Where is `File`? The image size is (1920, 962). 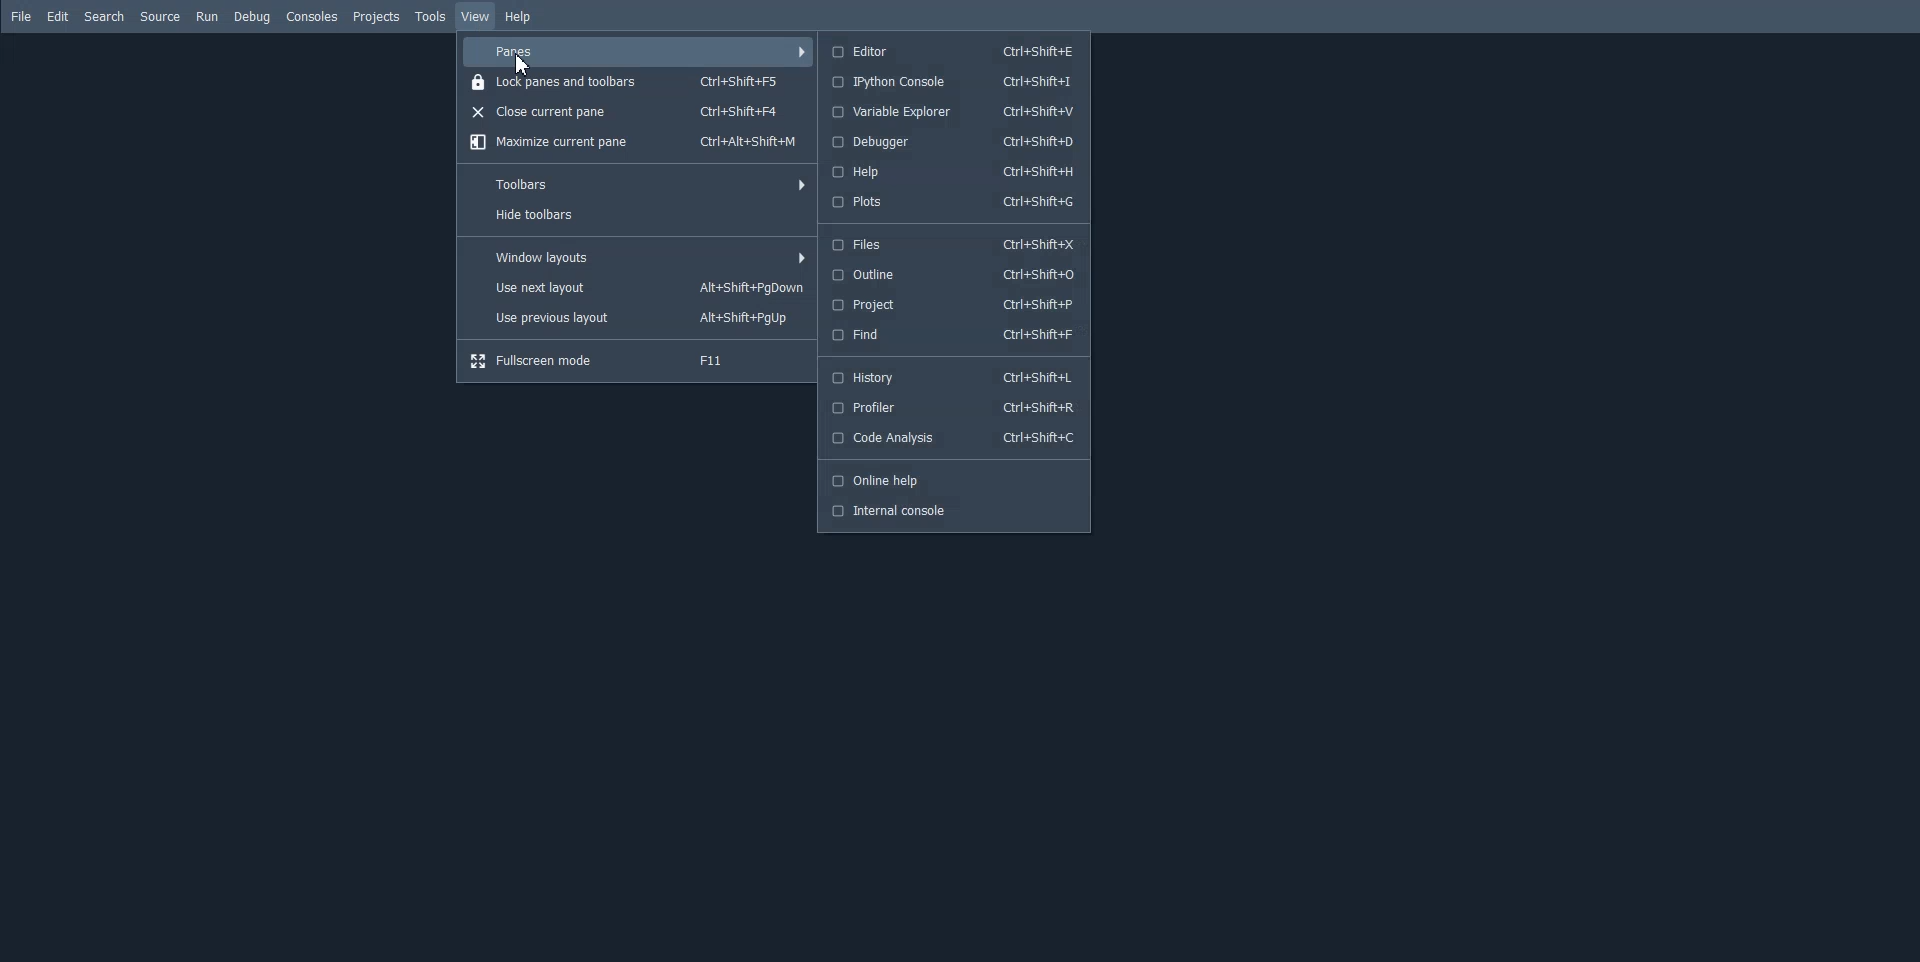
File is located at coordinates (22, 17).